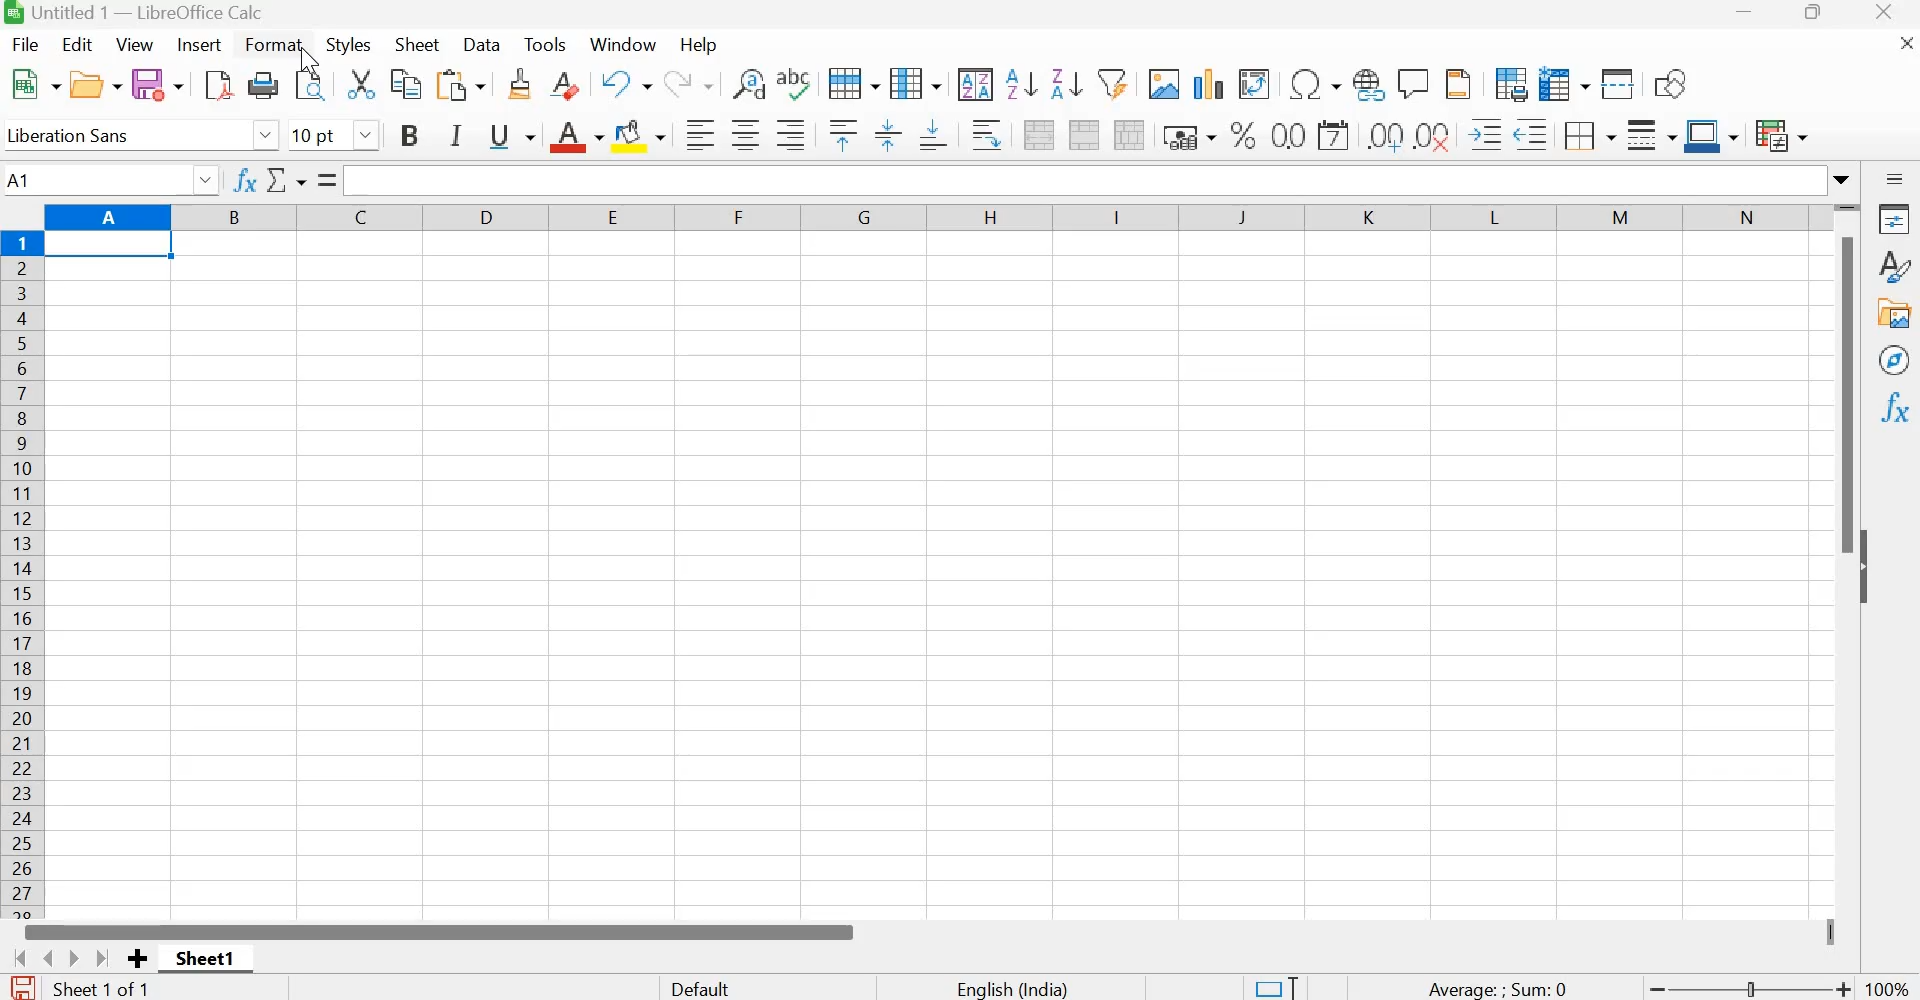 The width and height of the screenshot is (1920, 1000). I want to click on Maximize, so click(1811, 16).